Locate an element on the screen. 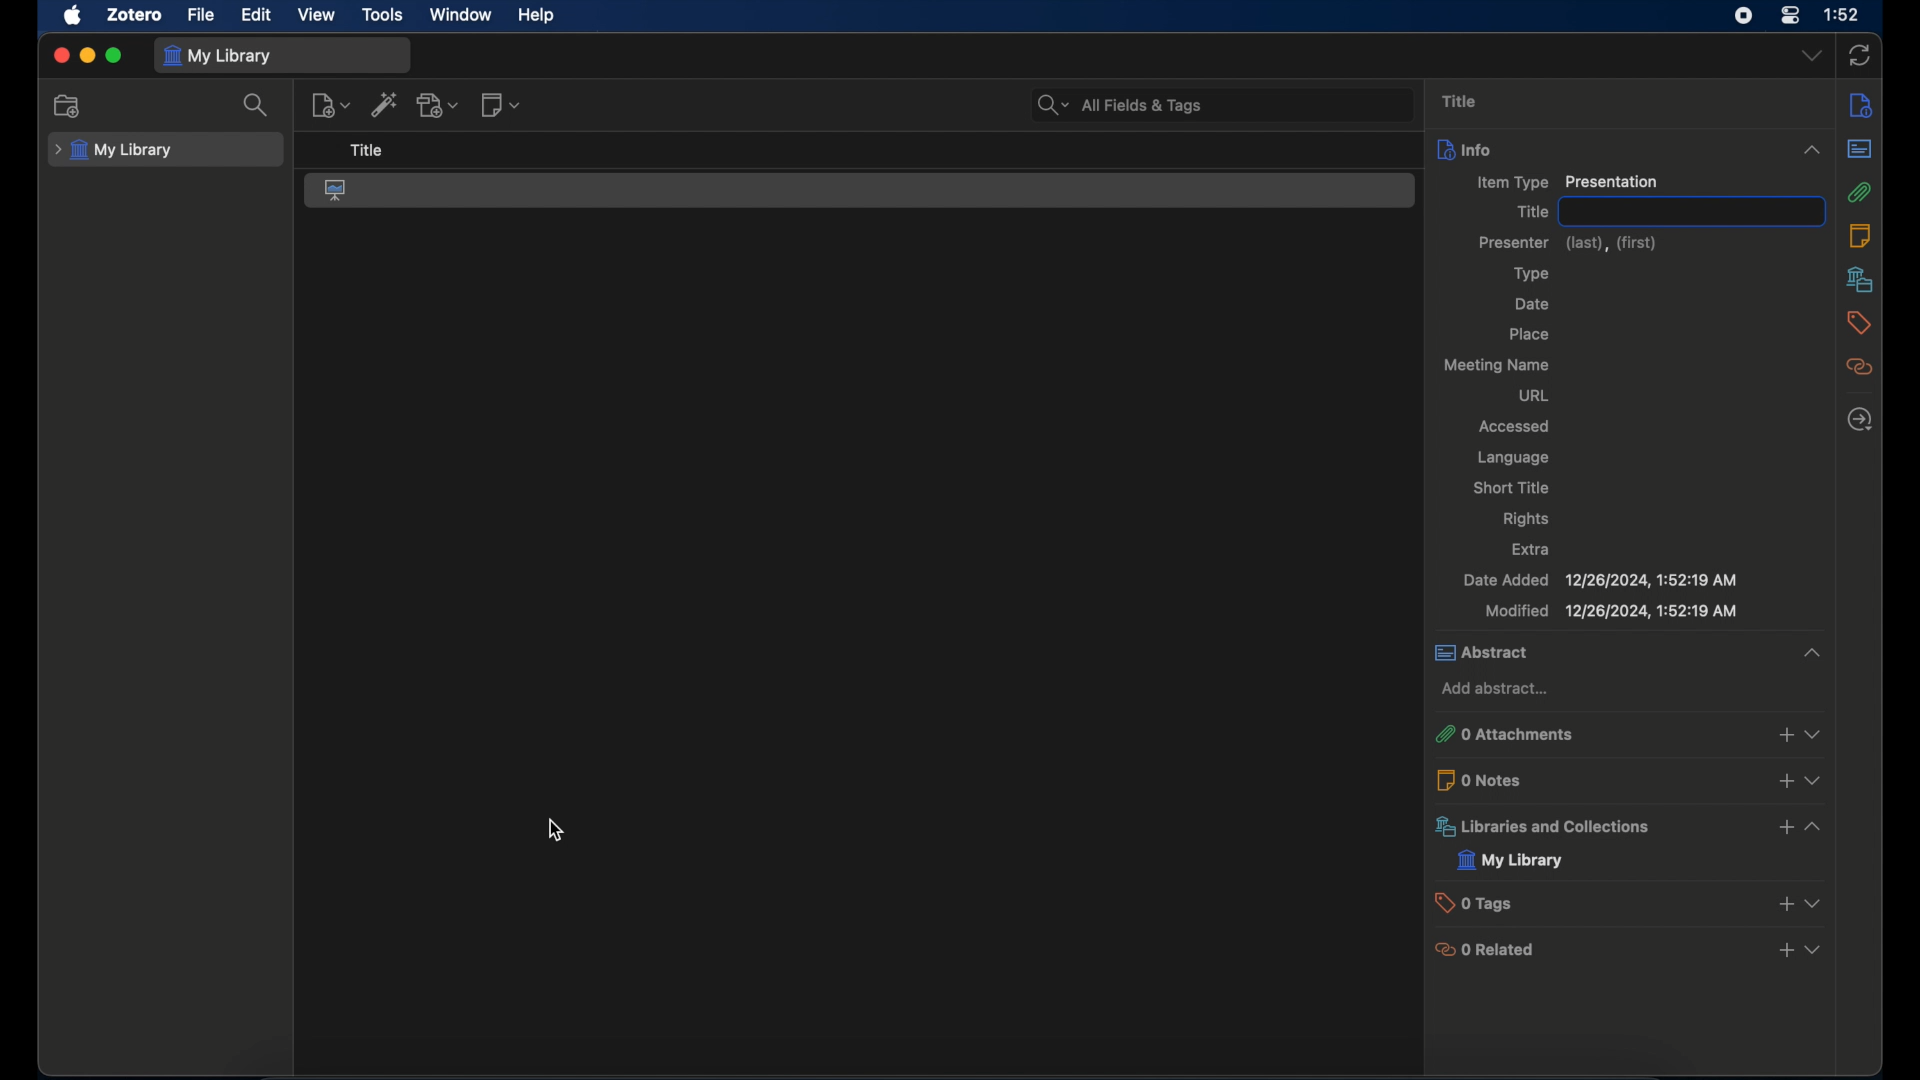  title is located at coordinates (1531, 212).